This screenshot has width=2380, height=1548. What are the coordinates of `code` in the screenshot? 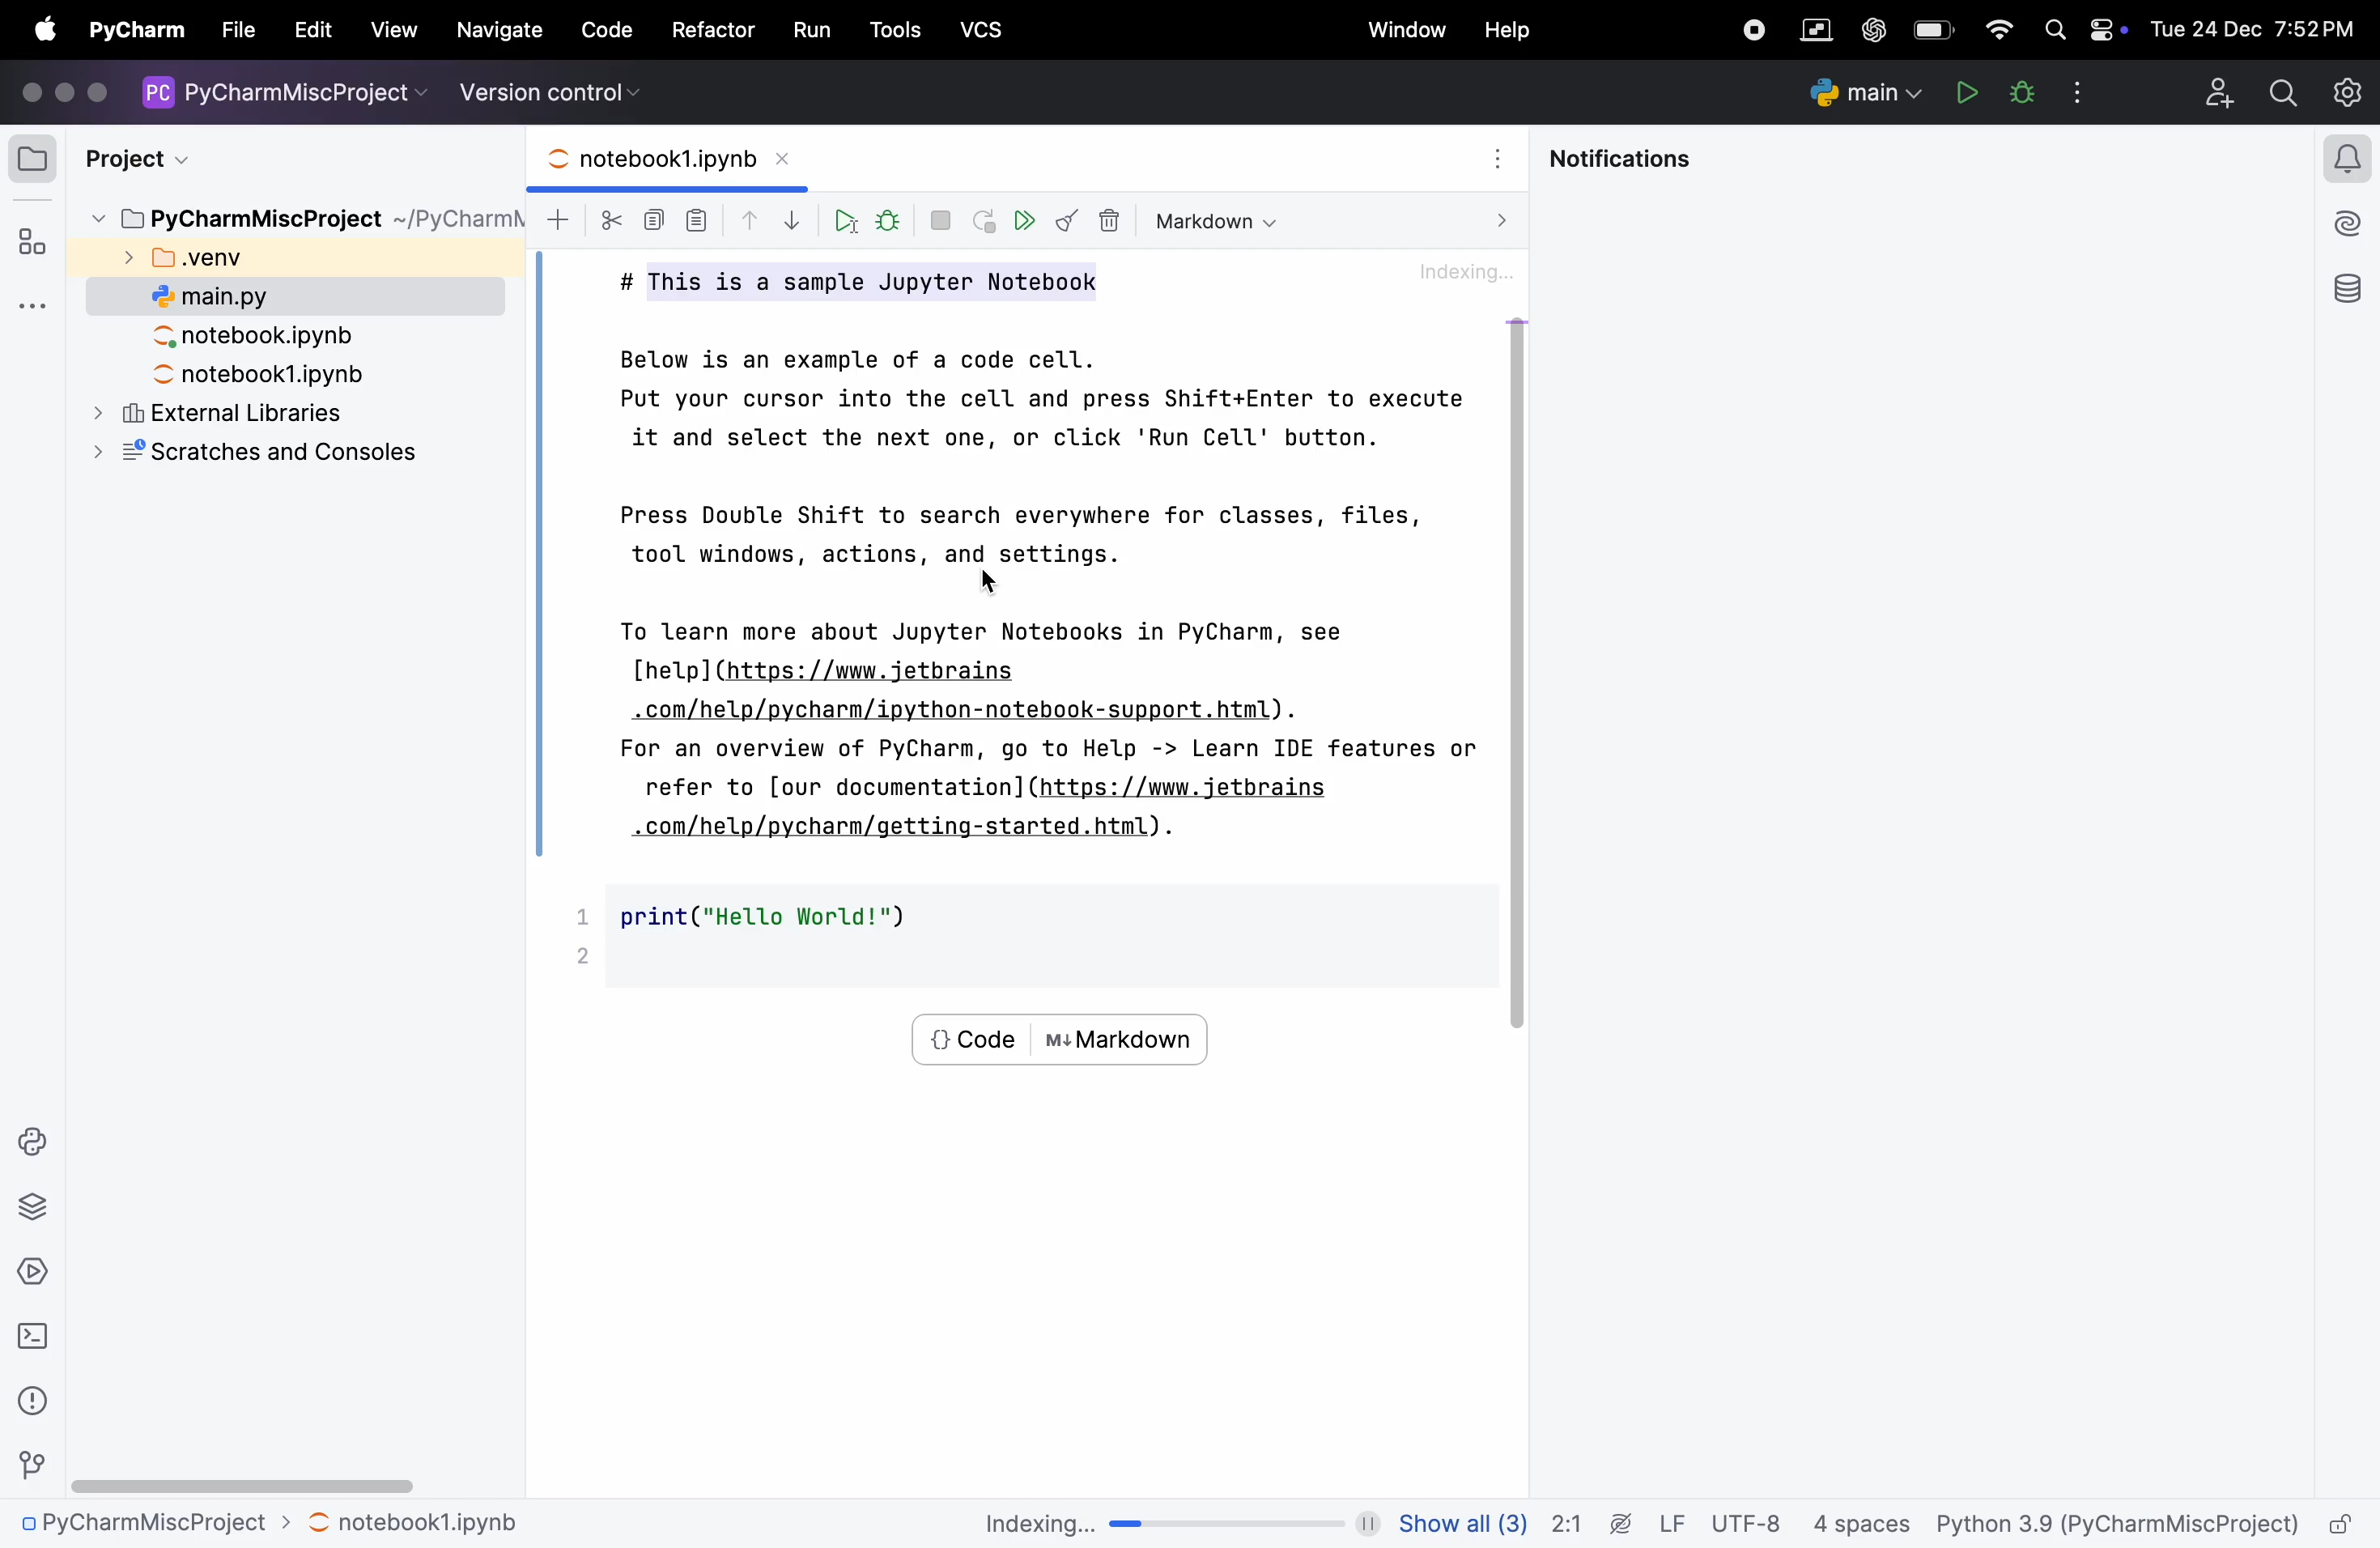 It's located at (972, 1038).